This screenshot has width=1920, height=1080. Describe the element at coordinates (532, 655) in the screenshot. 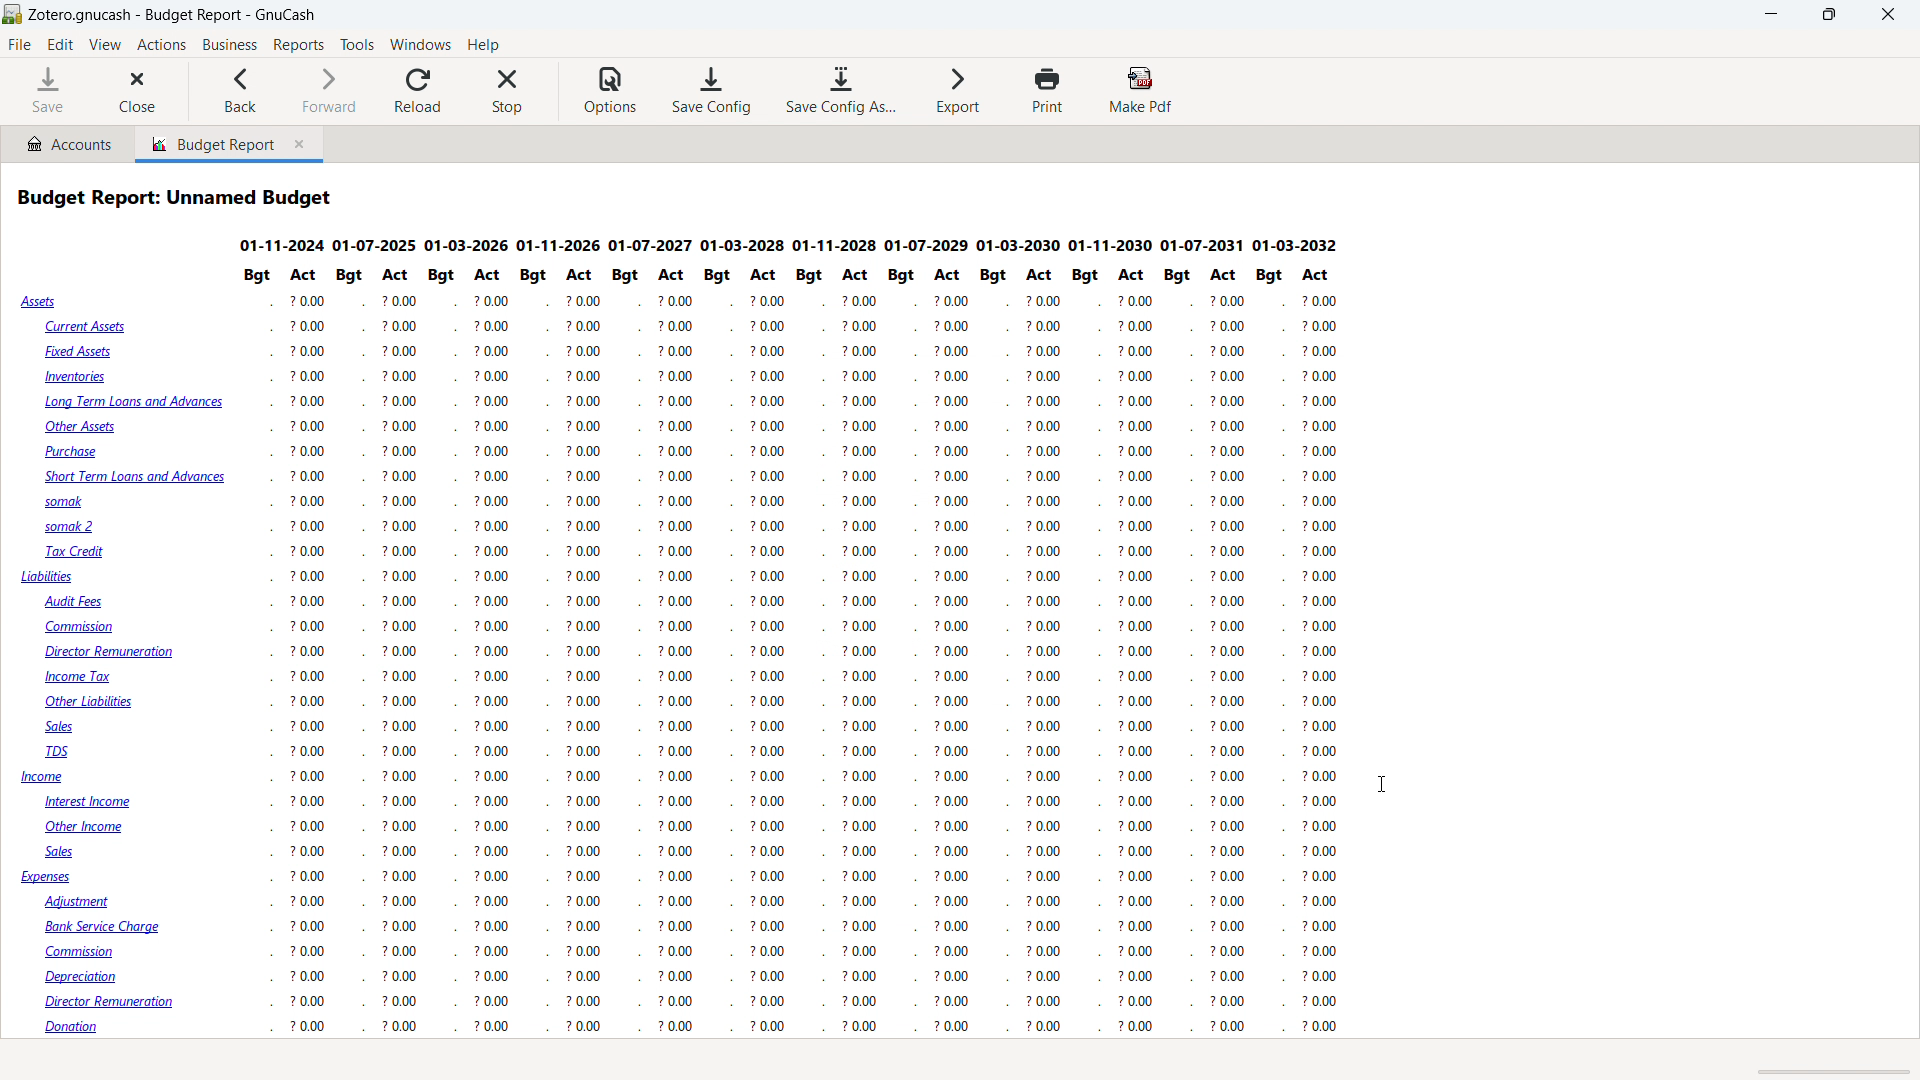

I see `columns` at that location.